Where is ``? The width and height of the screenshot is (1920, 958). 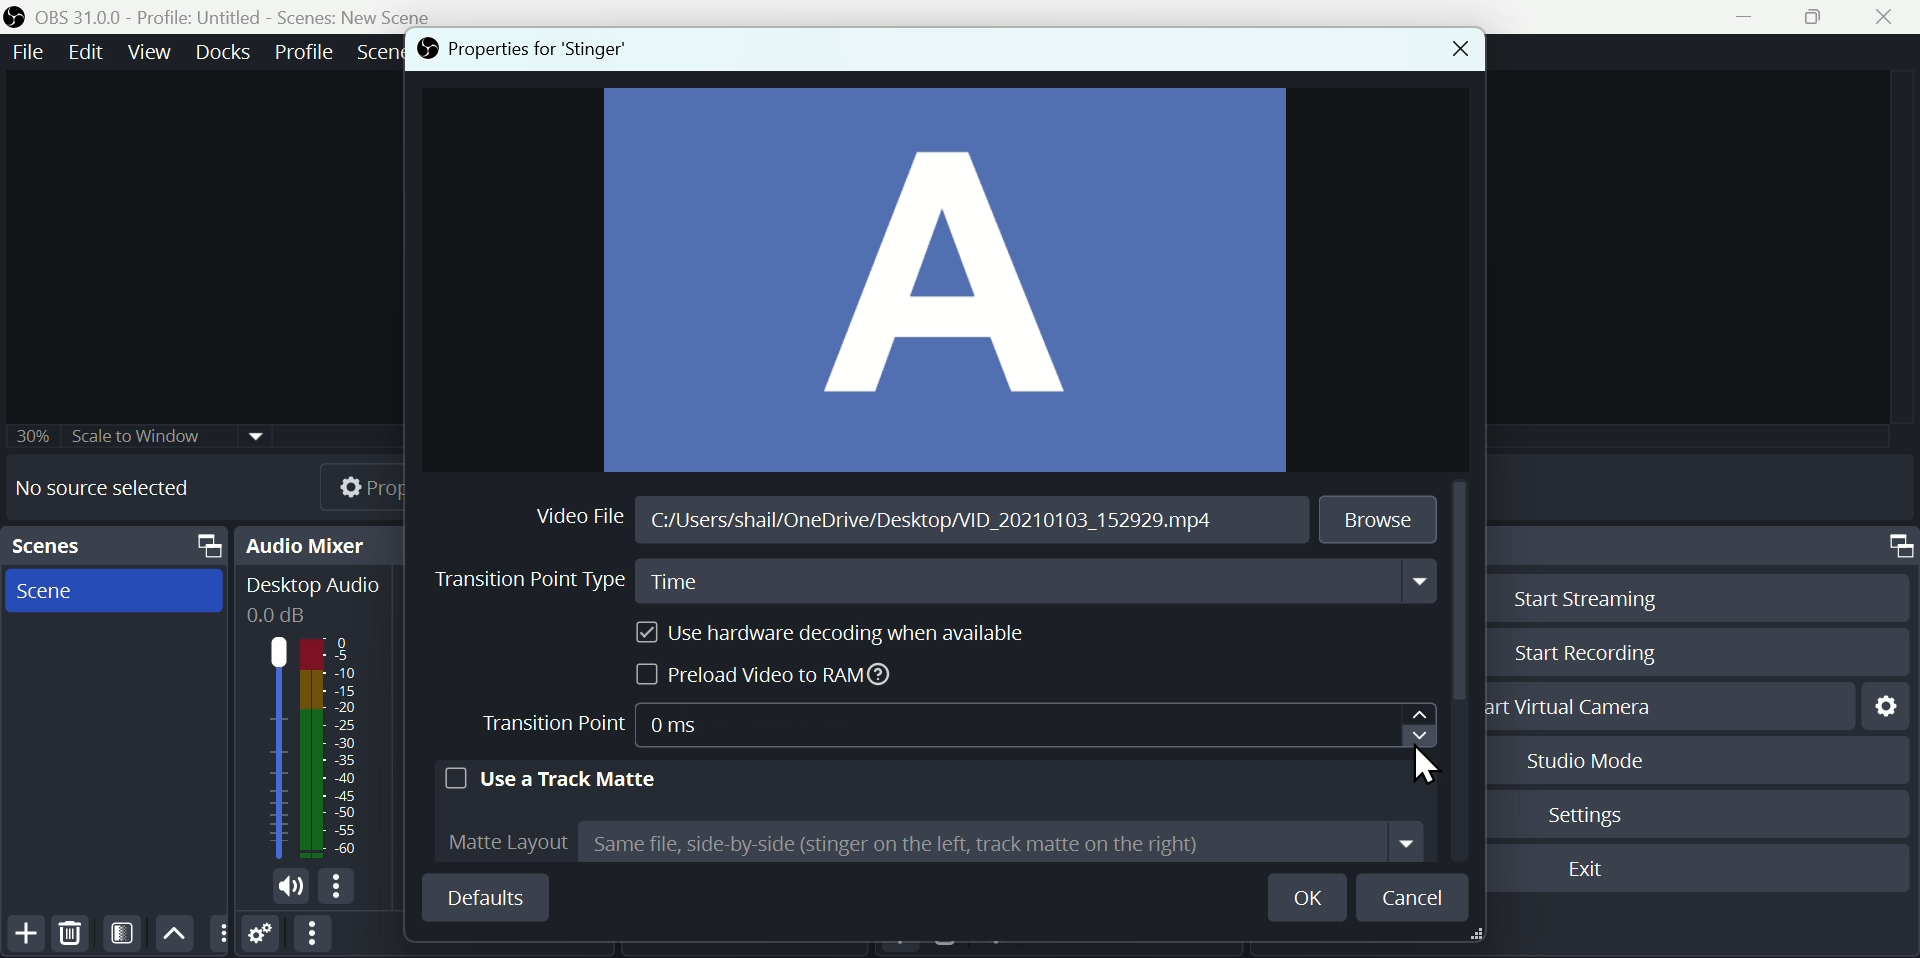
 is located at coordinates (153, 51).